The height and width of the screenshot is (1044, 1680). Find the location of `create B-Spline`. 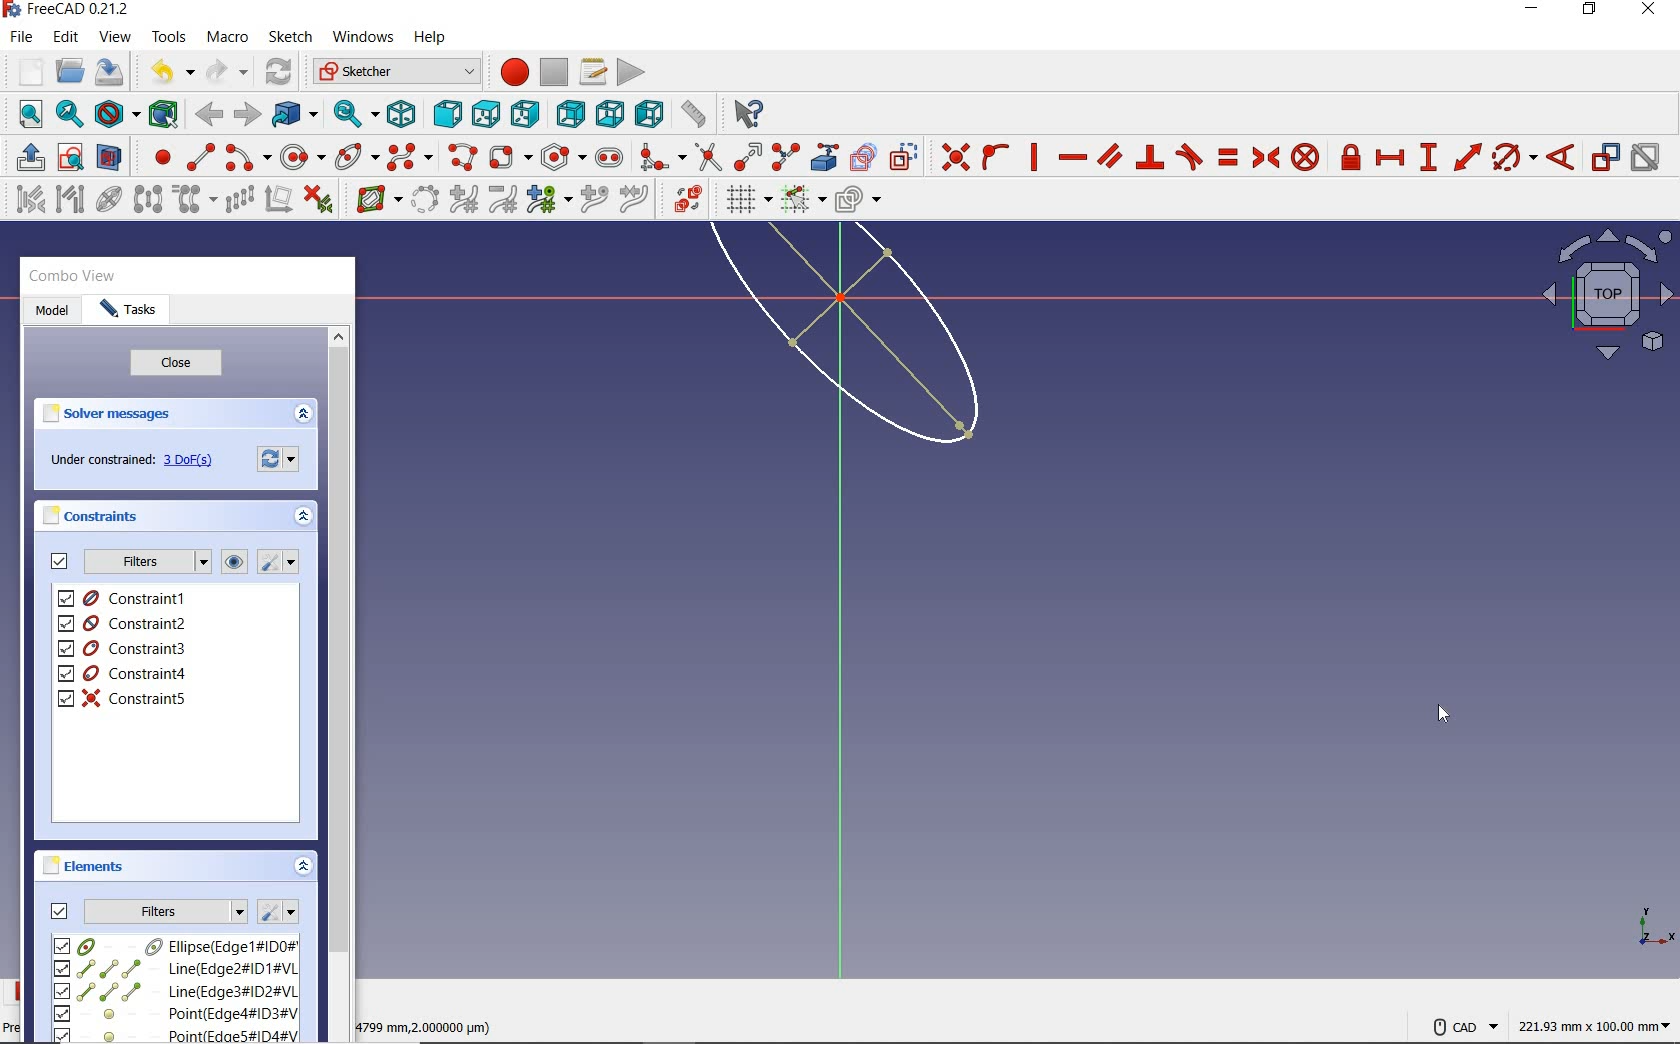

create B-Spline is located at coordinates (409, 156).